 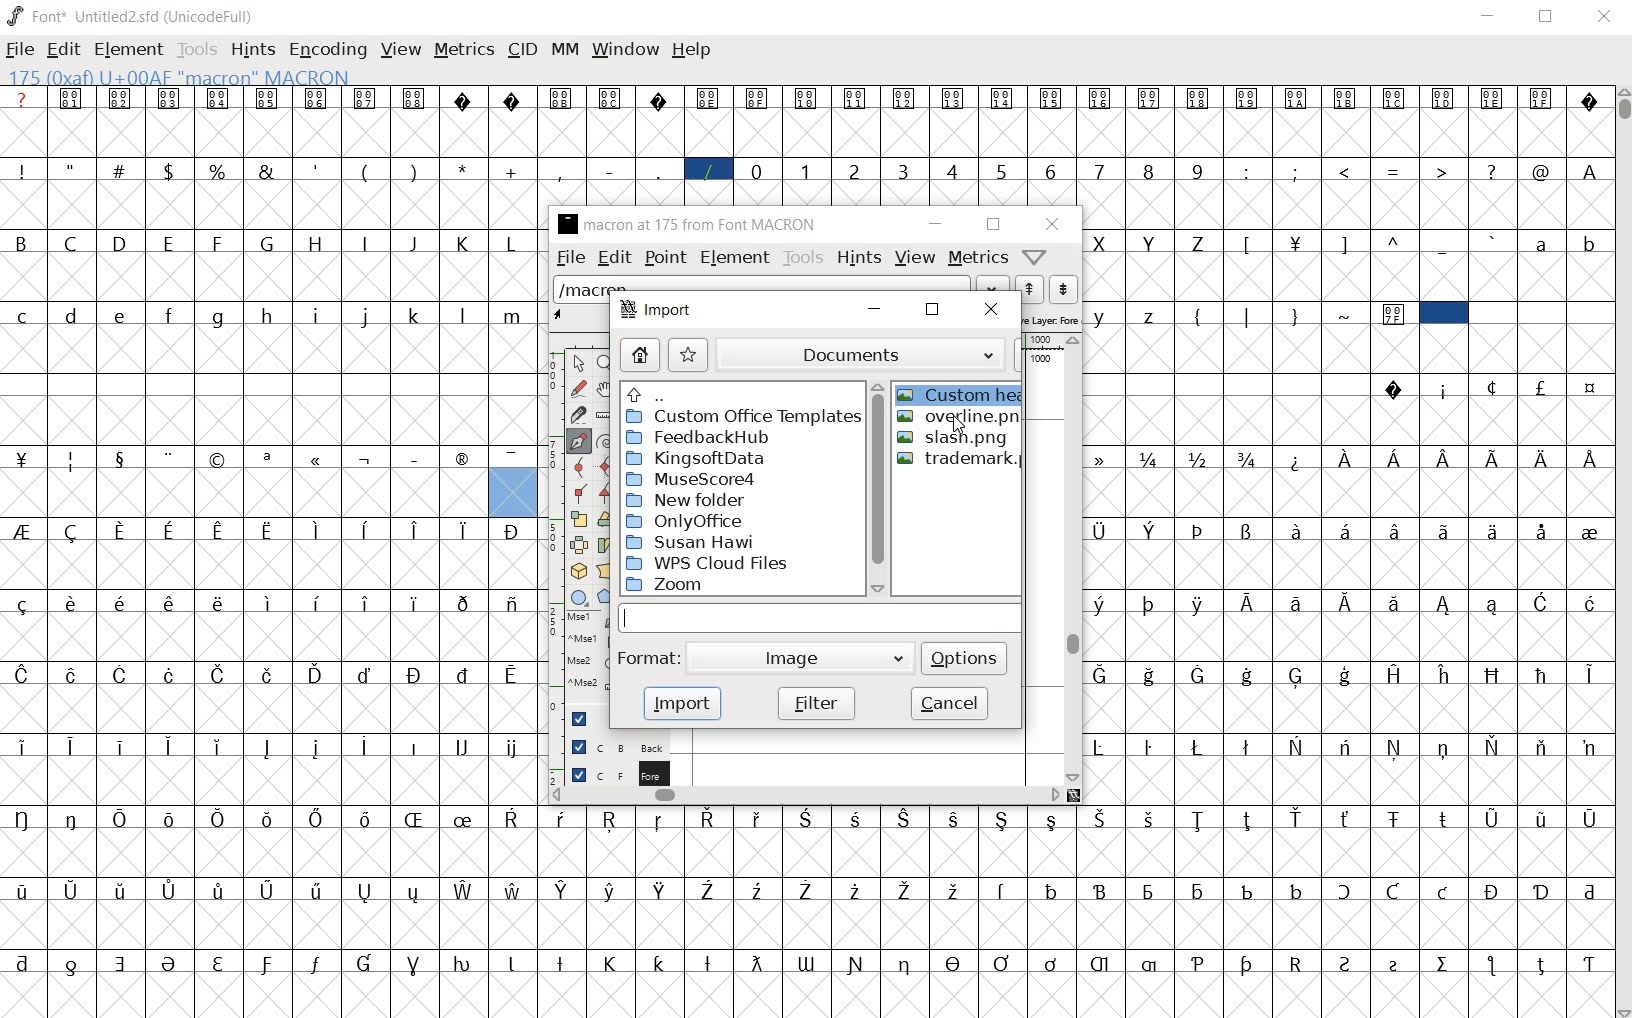 What do you see at coordinates (366, 170) in the screenshot?
I see `(` at bounding box center [366, 170].